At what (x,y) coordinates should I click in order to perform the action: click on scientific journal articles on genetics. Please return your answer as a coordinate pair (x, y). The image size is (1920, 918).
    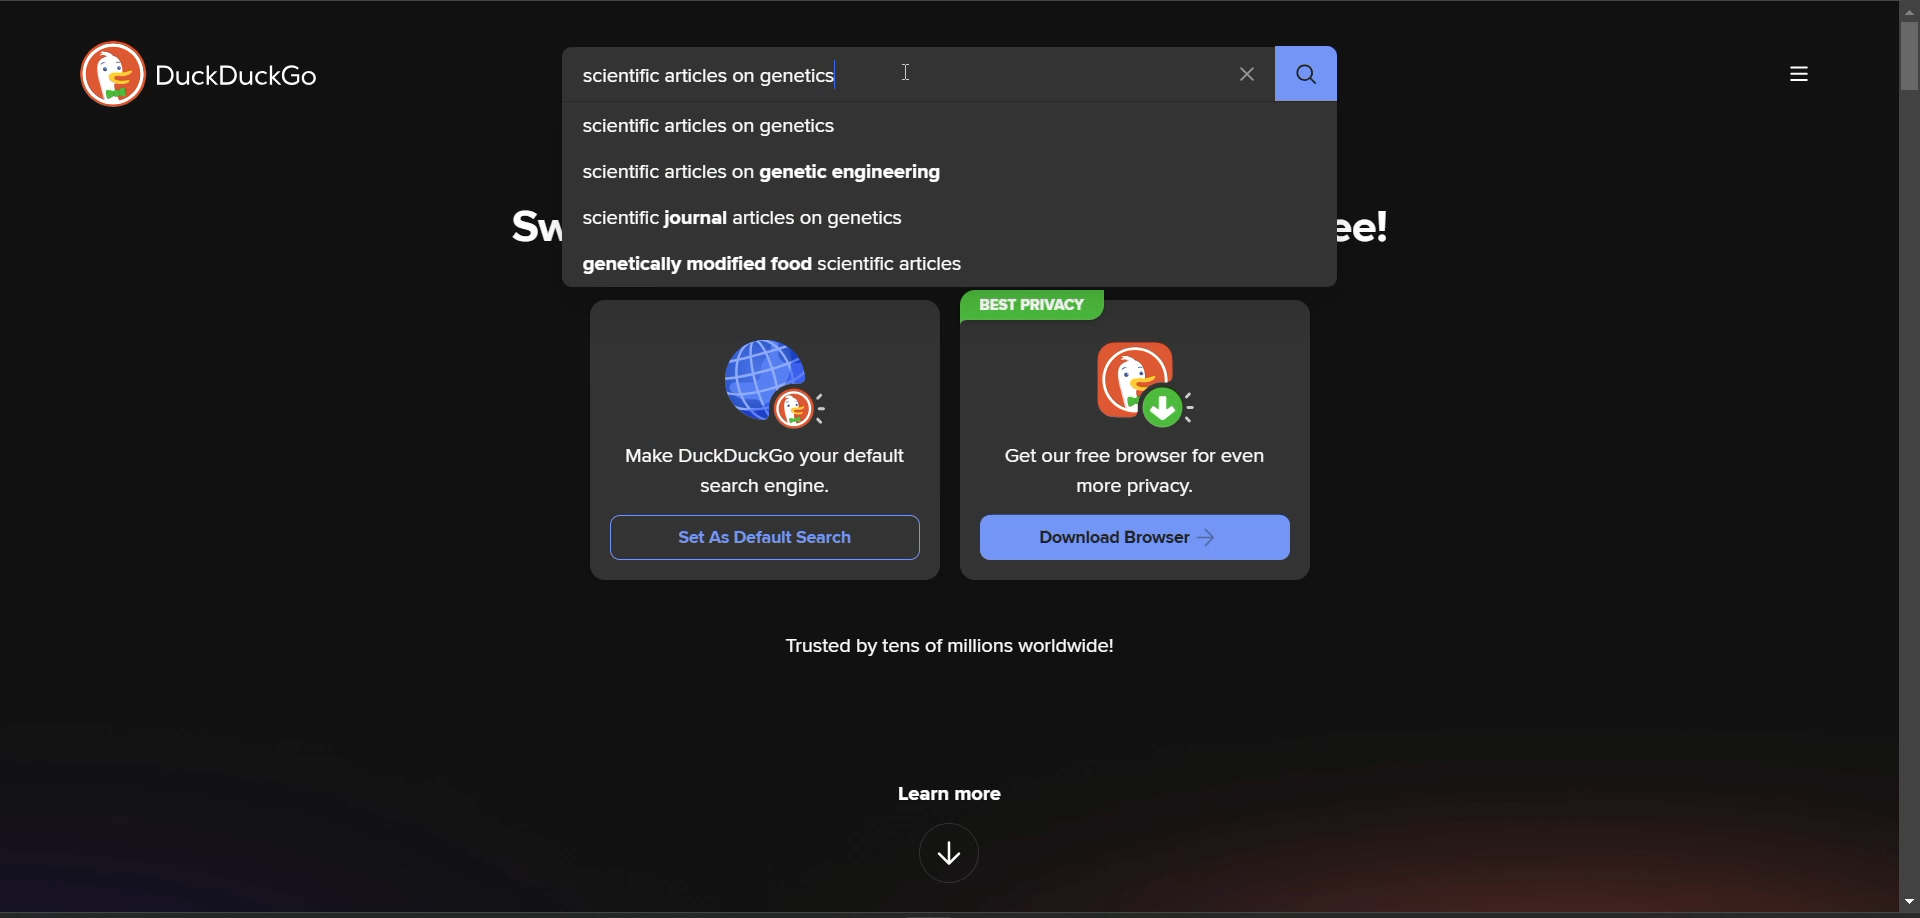
    Looking at the image, I should click on (748, 221).